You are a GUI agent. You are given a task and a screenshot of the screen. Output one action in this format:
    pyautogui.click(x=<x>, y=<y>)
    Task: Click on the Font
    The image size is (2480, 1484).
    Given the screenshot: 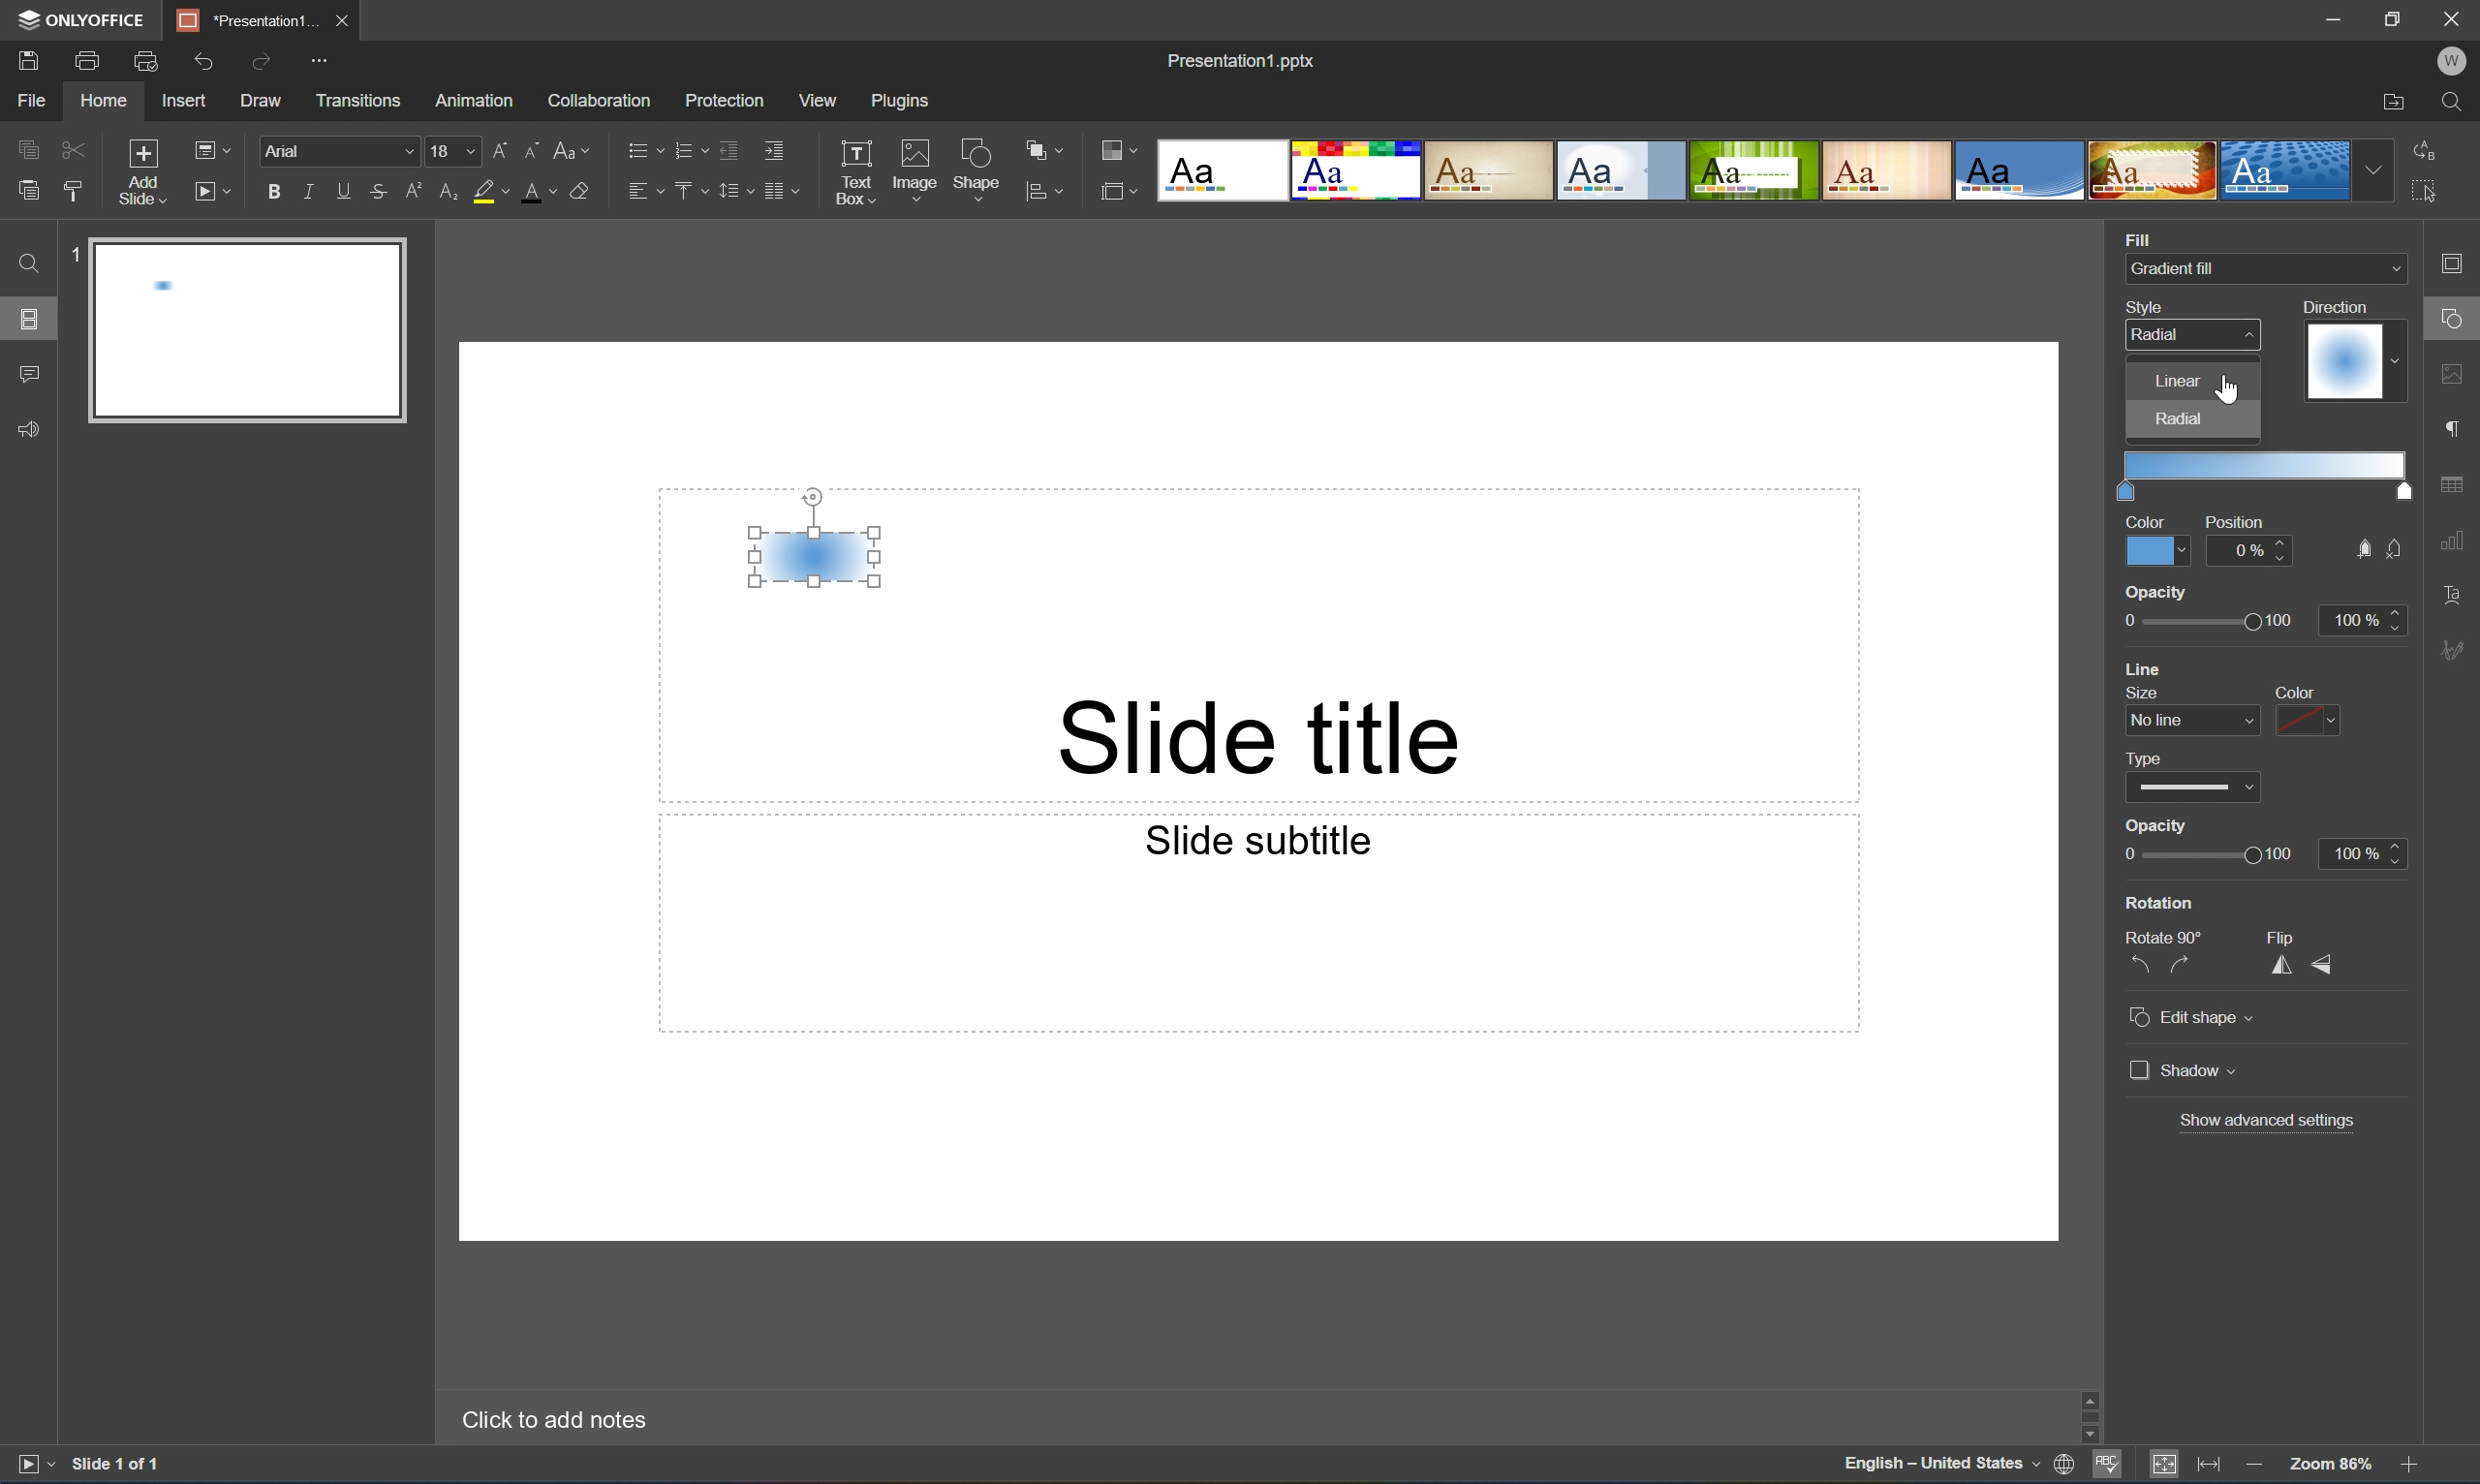 What is the action you would take?
    pyautogui.click(x=343, y=152)
    